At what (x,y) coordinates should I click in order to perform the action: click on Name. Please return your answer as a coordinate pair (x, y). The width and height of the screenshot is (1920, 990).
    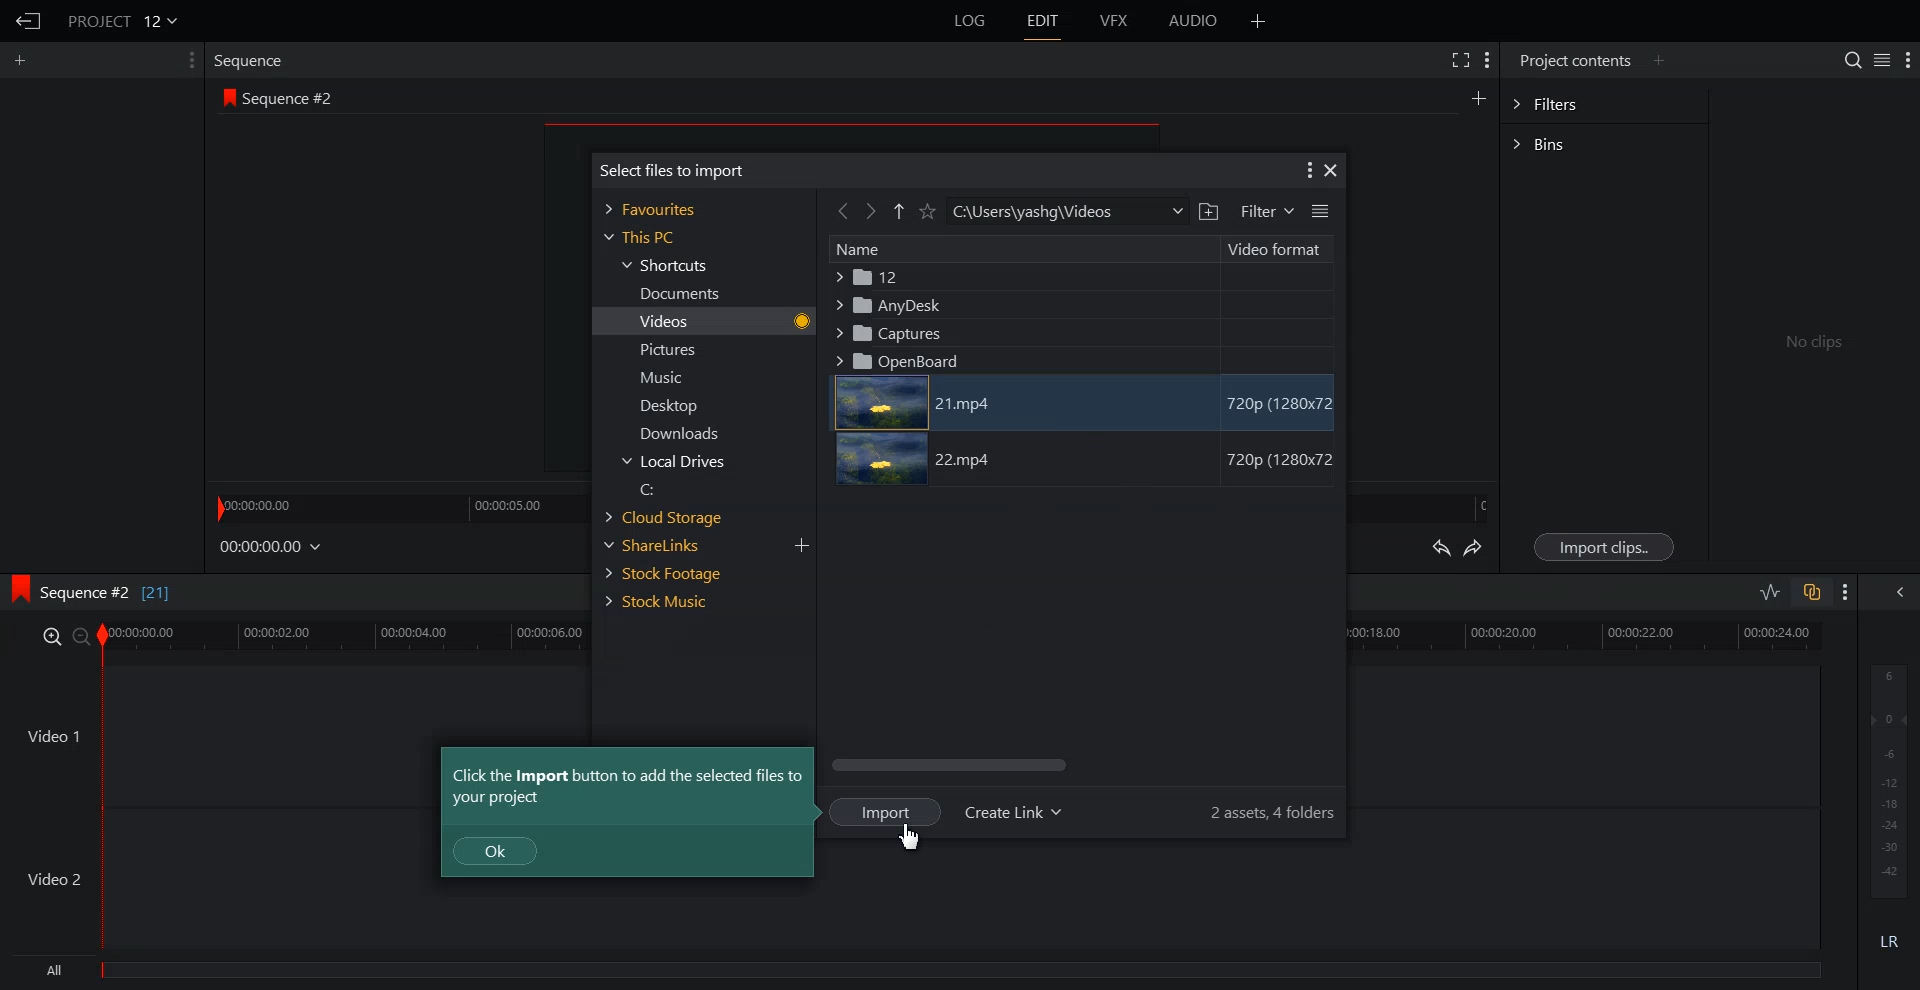
    Looking at the image, I should click on (1023, 250).